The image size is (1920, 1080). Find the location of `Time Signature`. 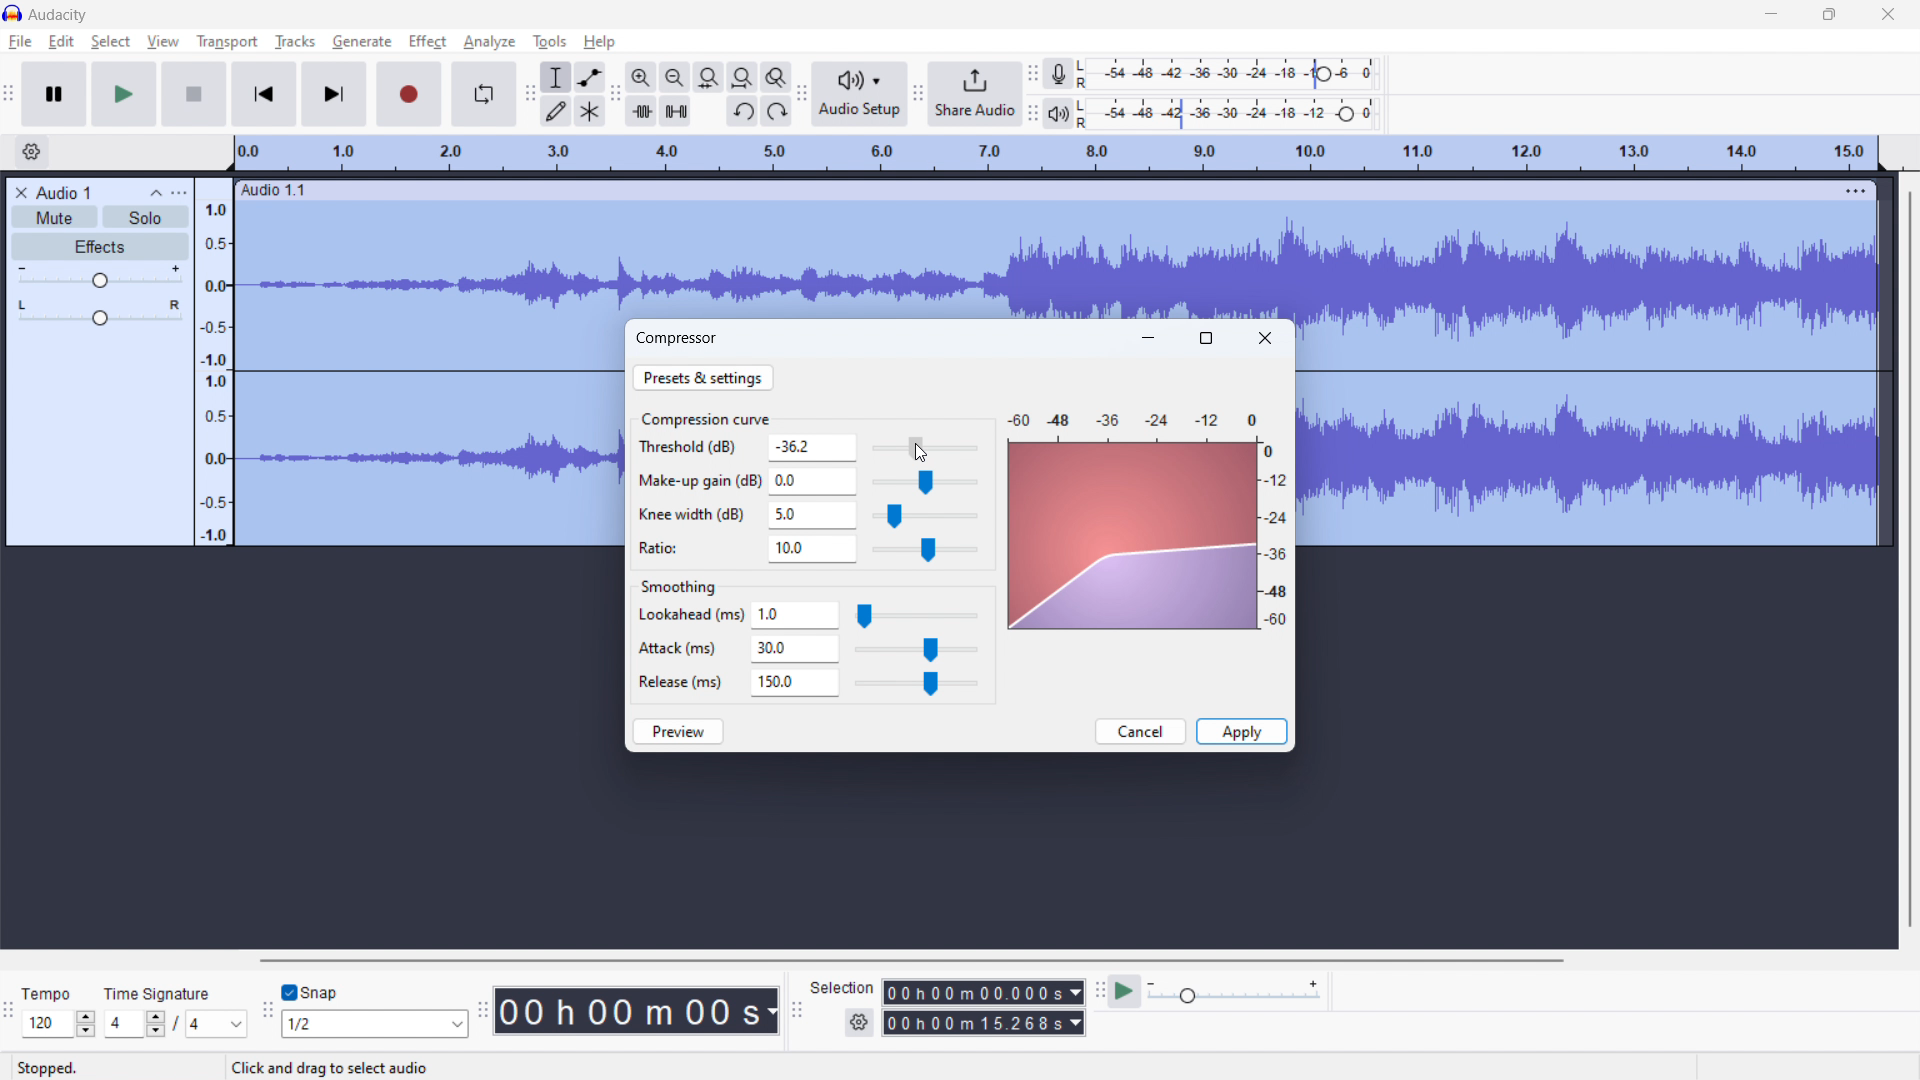

Time Signature is located at coordinates (159, 989).